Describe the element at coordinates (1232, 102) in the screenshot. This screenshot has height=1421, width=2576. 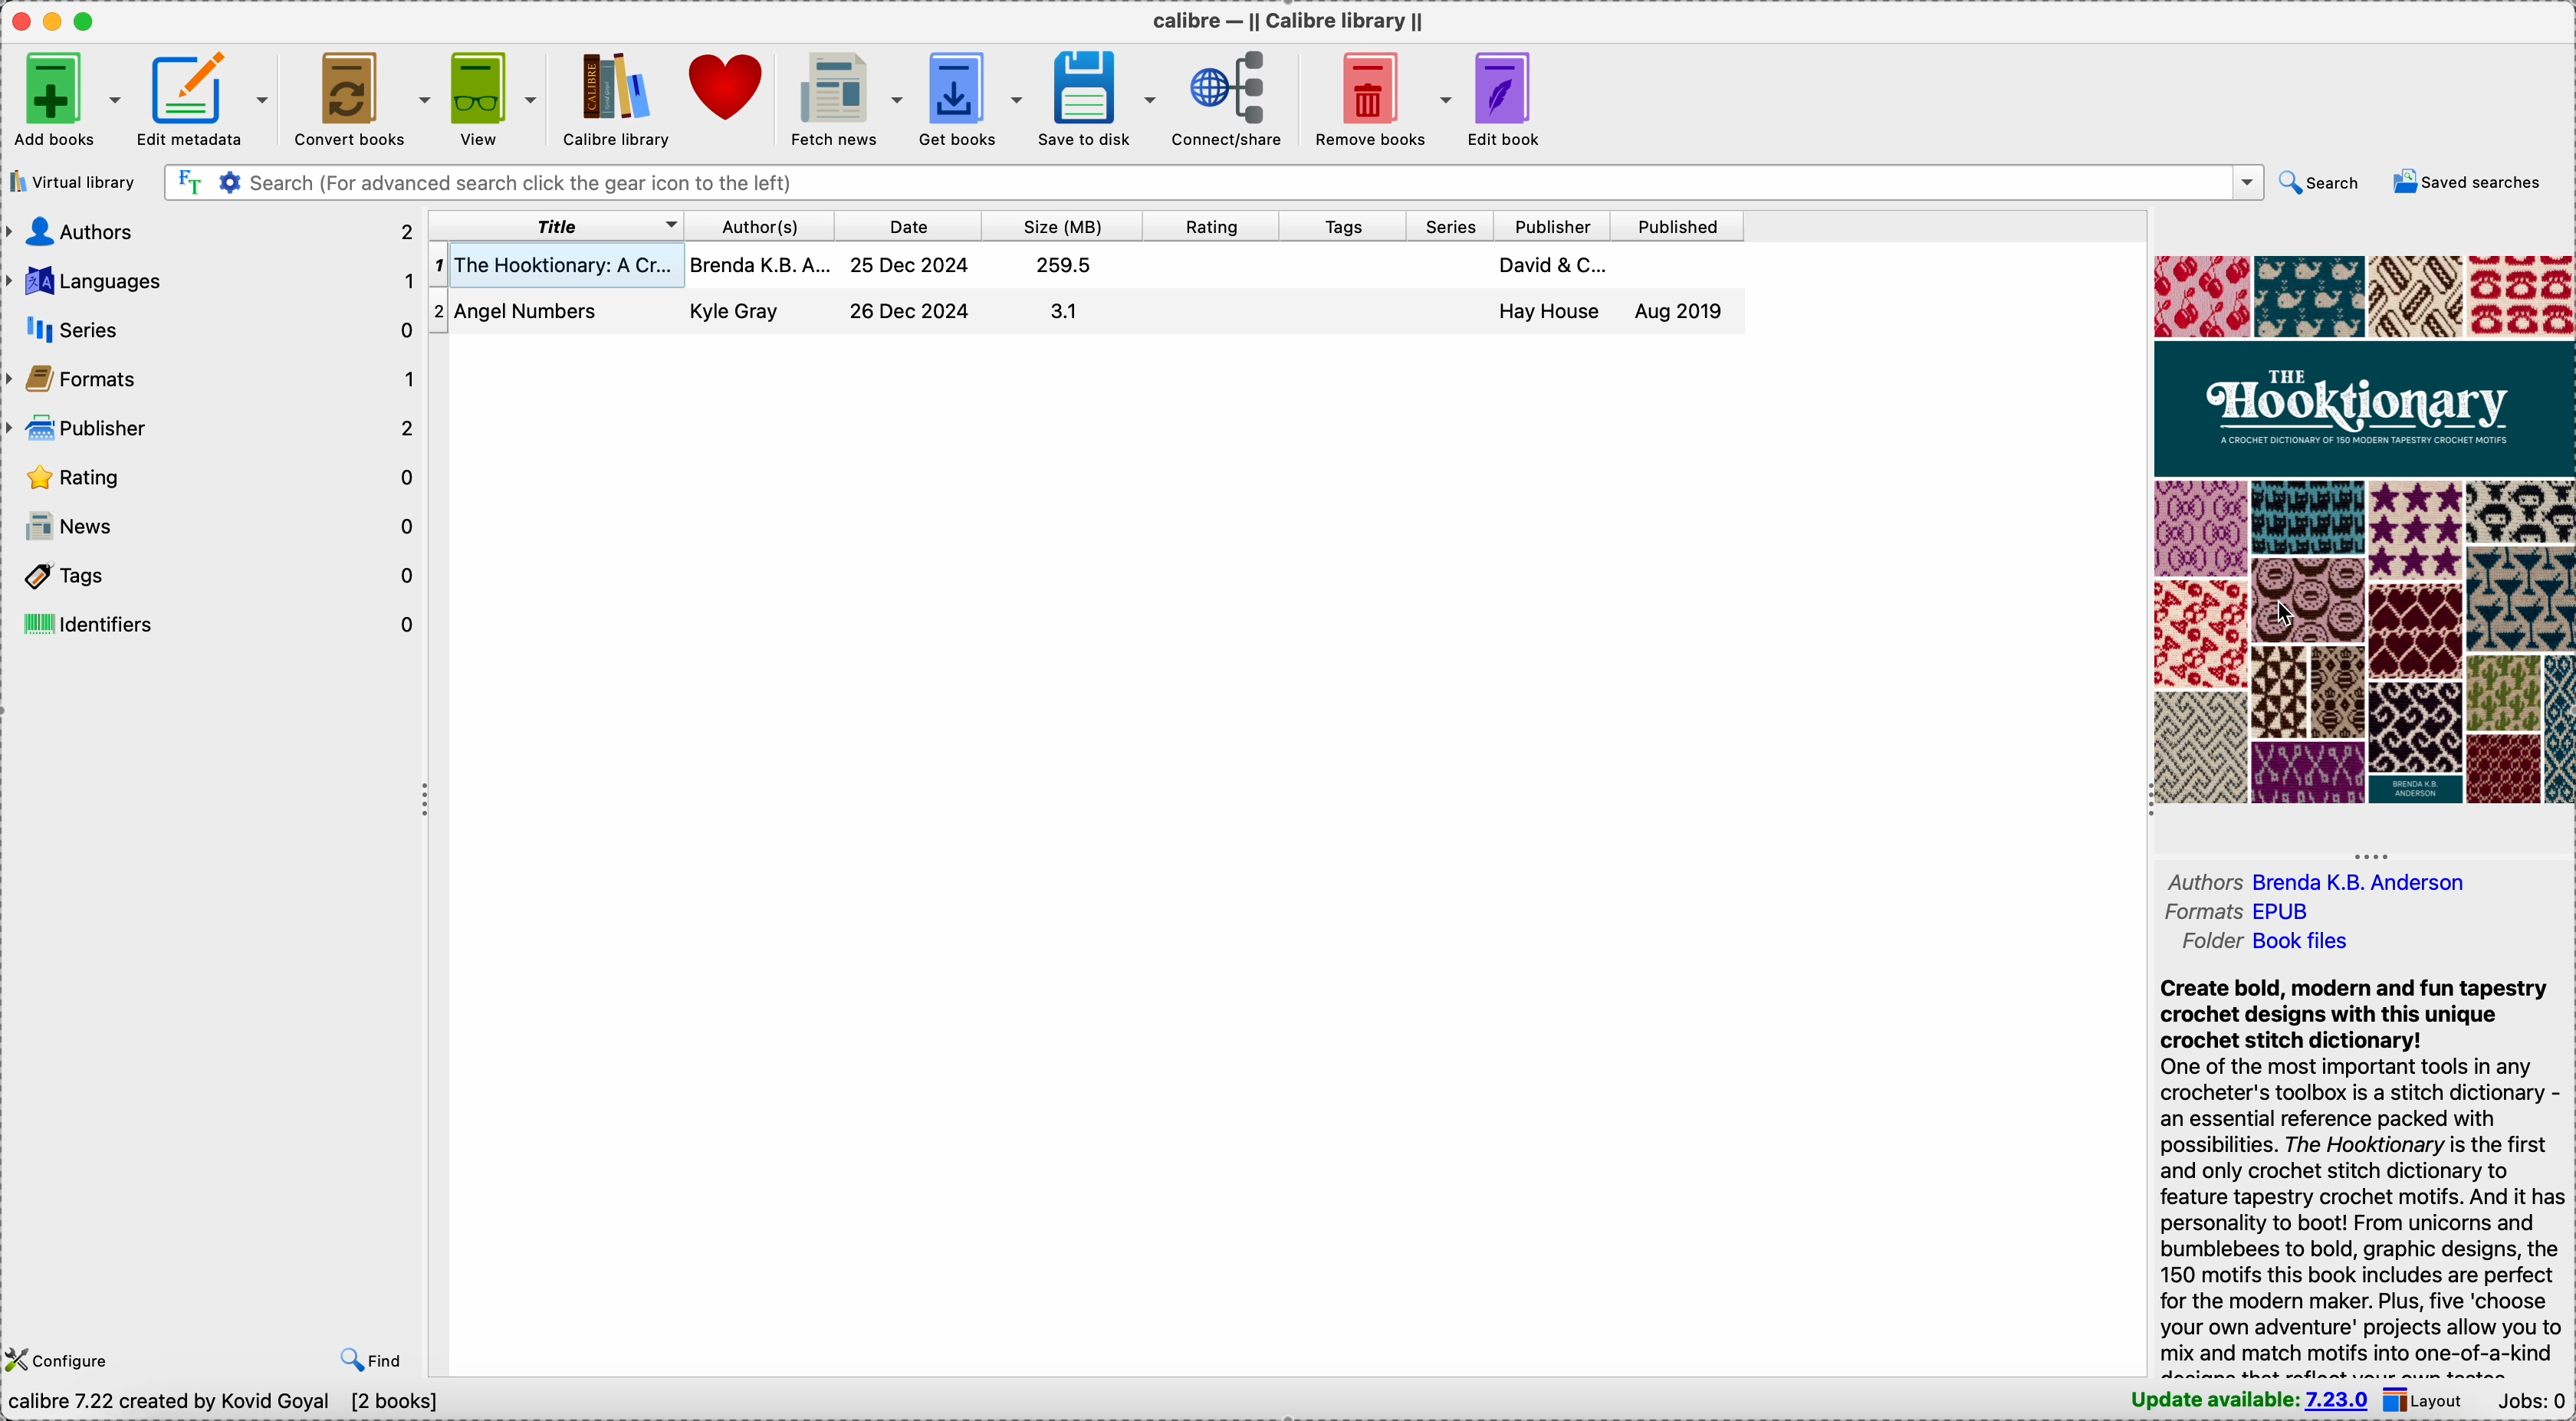
I see `connect/share` at that location.